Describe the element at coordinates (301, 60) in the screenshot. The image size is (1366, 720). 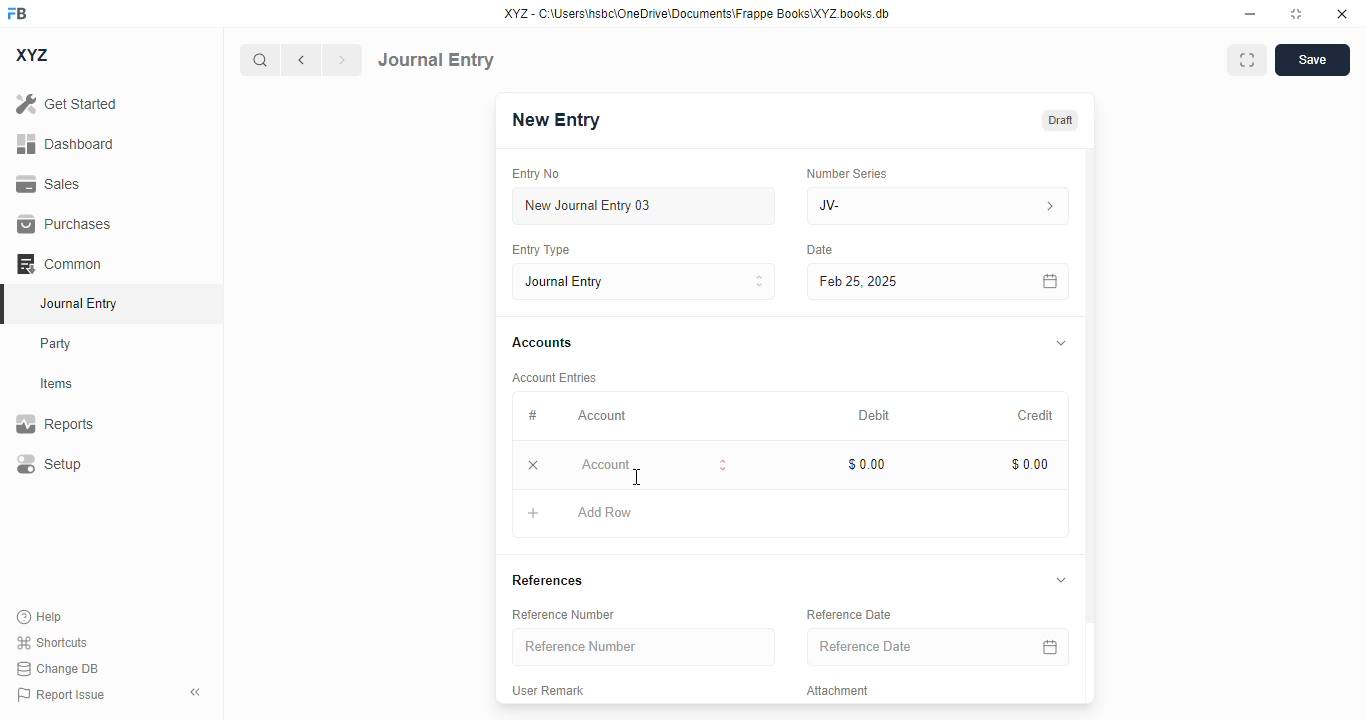
I see `previous` at that location.